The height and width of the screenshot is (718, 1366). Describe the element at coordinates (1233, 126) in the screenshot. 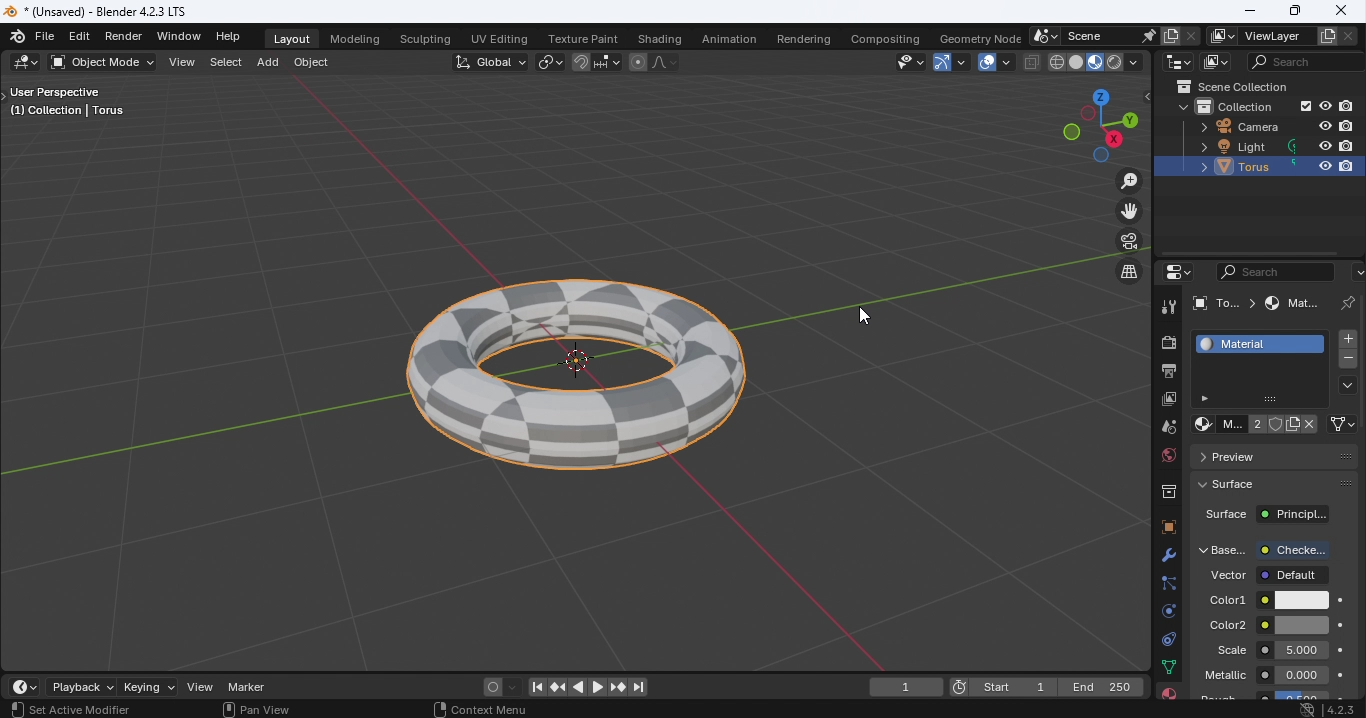

I see `Camera` at that location.